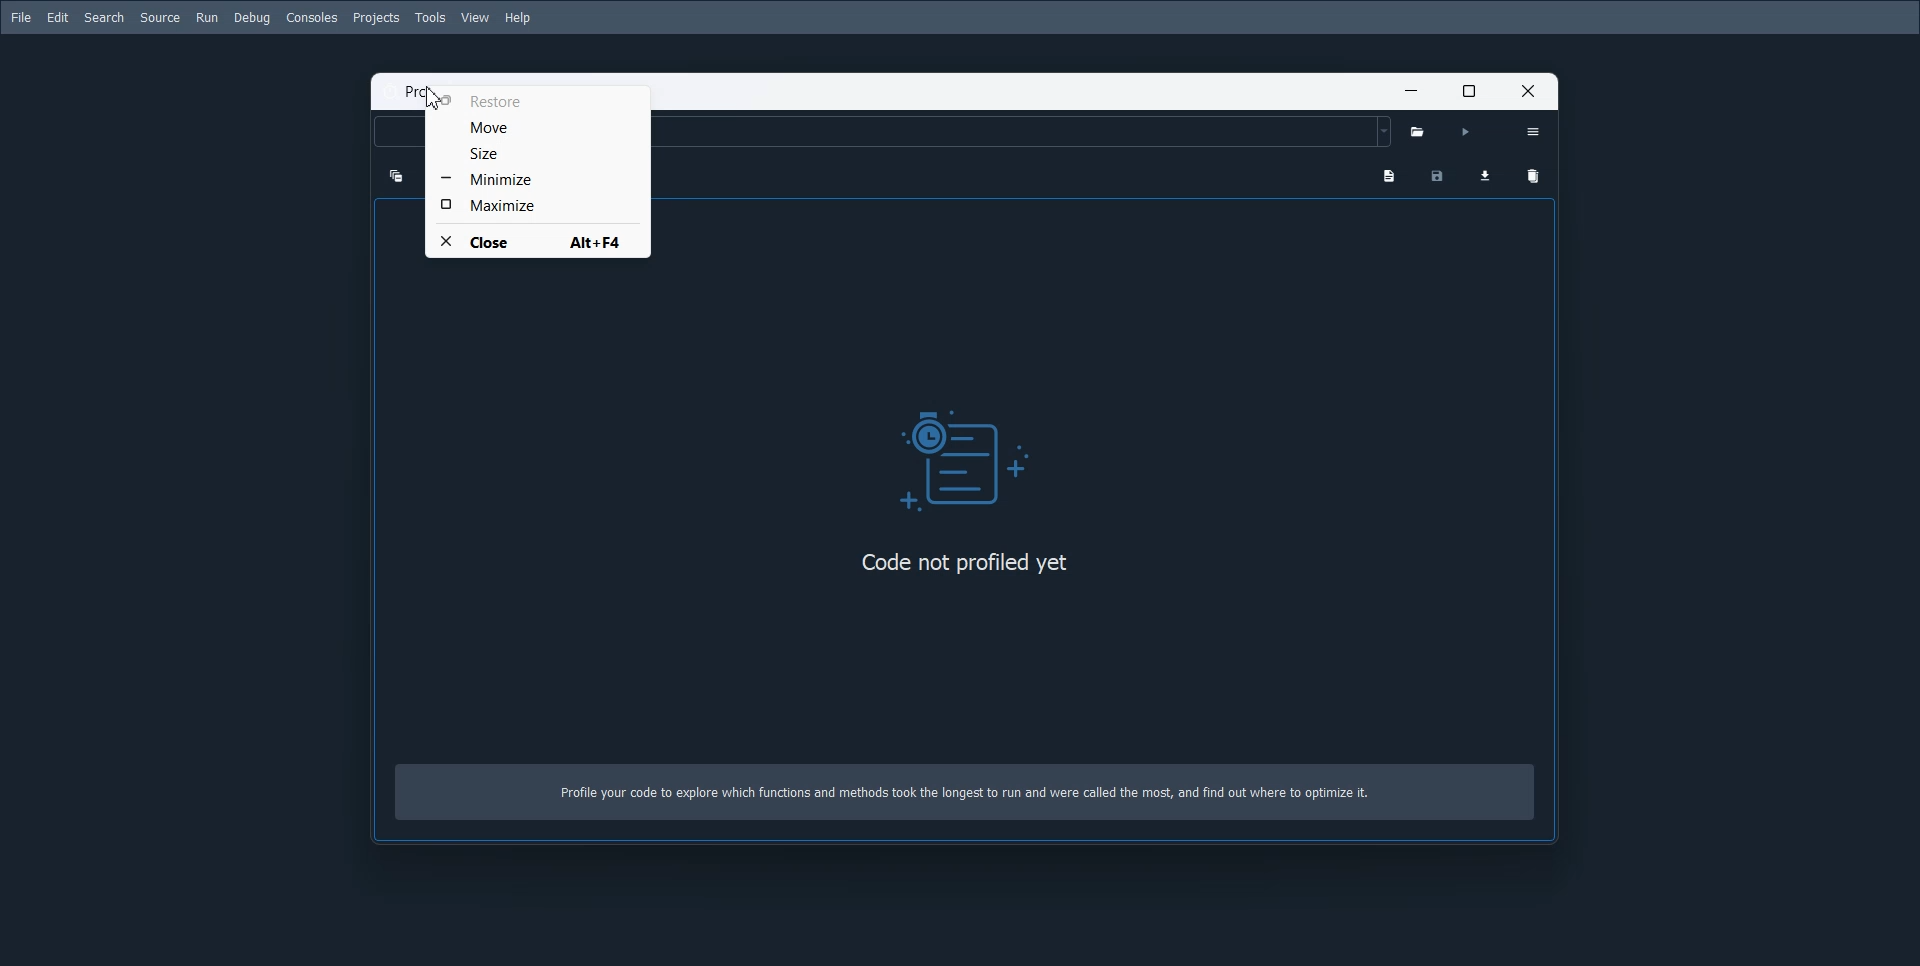 This screenshot has height=966, width=1920. Describe the element at coordinates (375, 18) in the screenshot. I see `Projects` at that location.